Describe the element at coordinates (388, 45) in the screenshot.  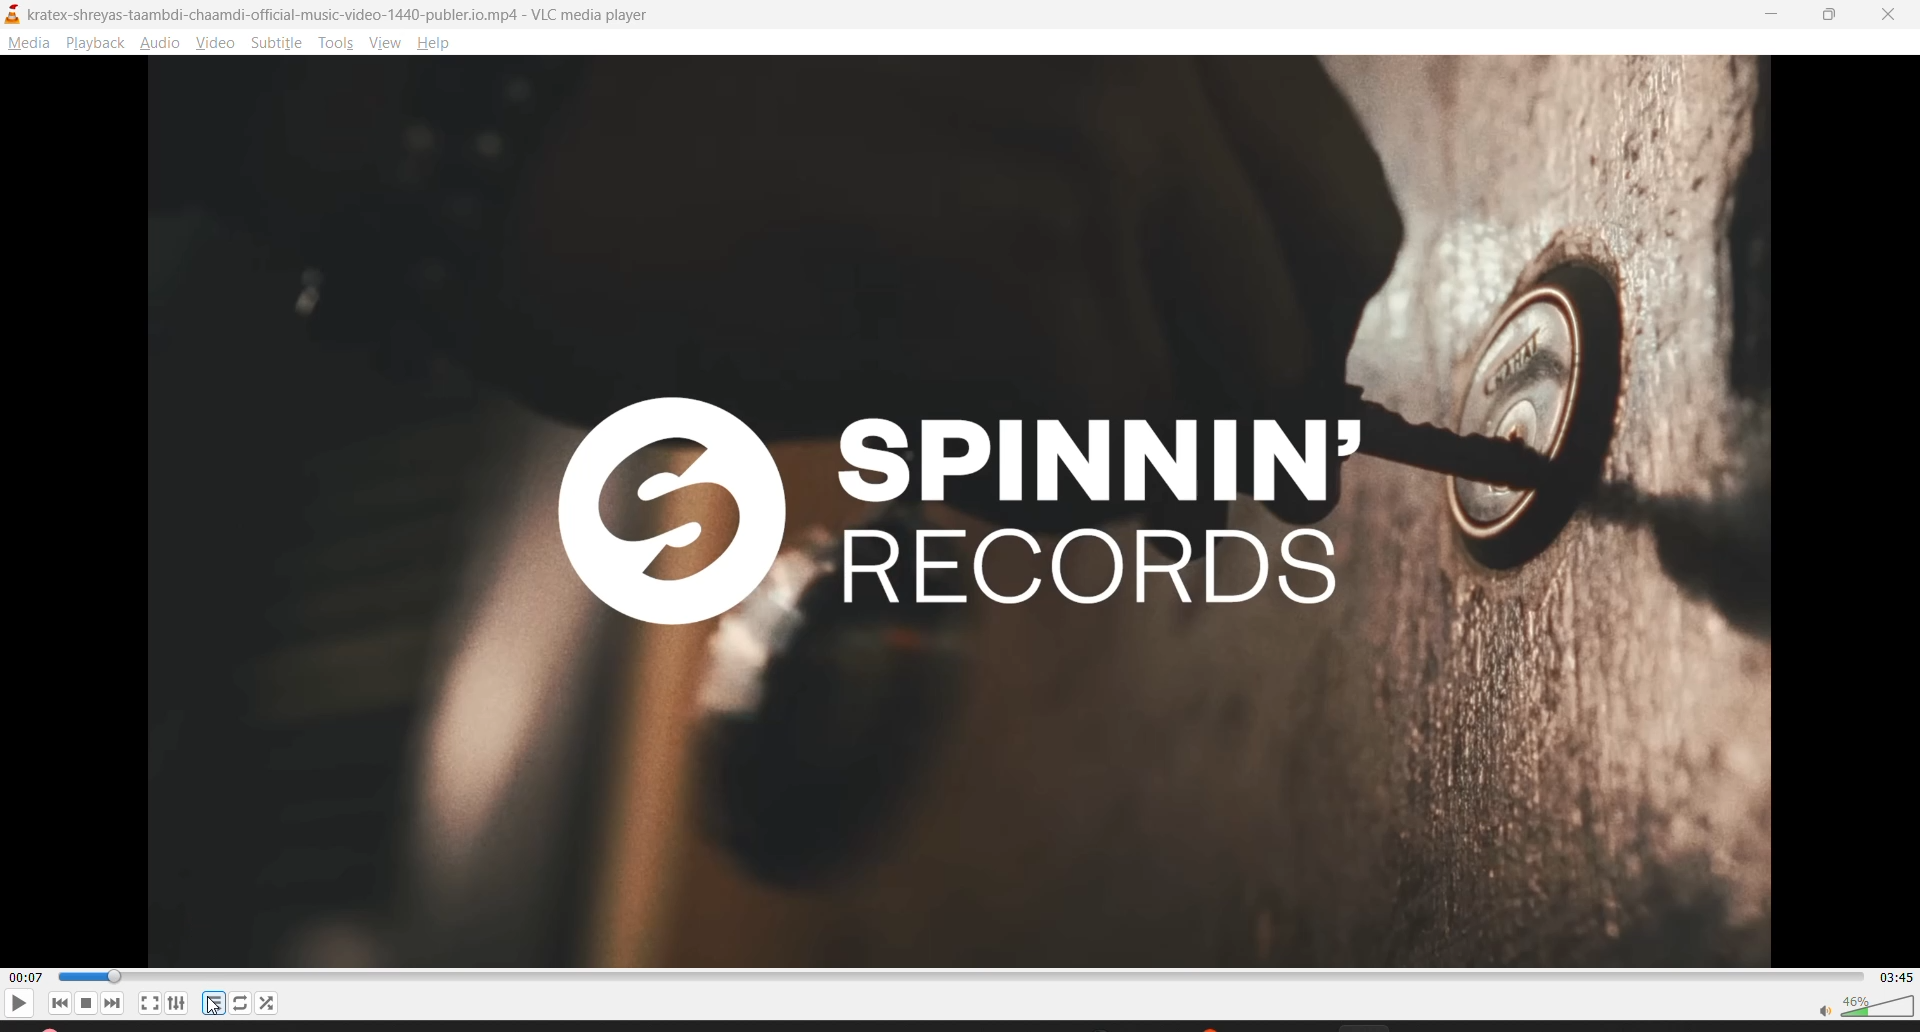
I see `view` at that location.